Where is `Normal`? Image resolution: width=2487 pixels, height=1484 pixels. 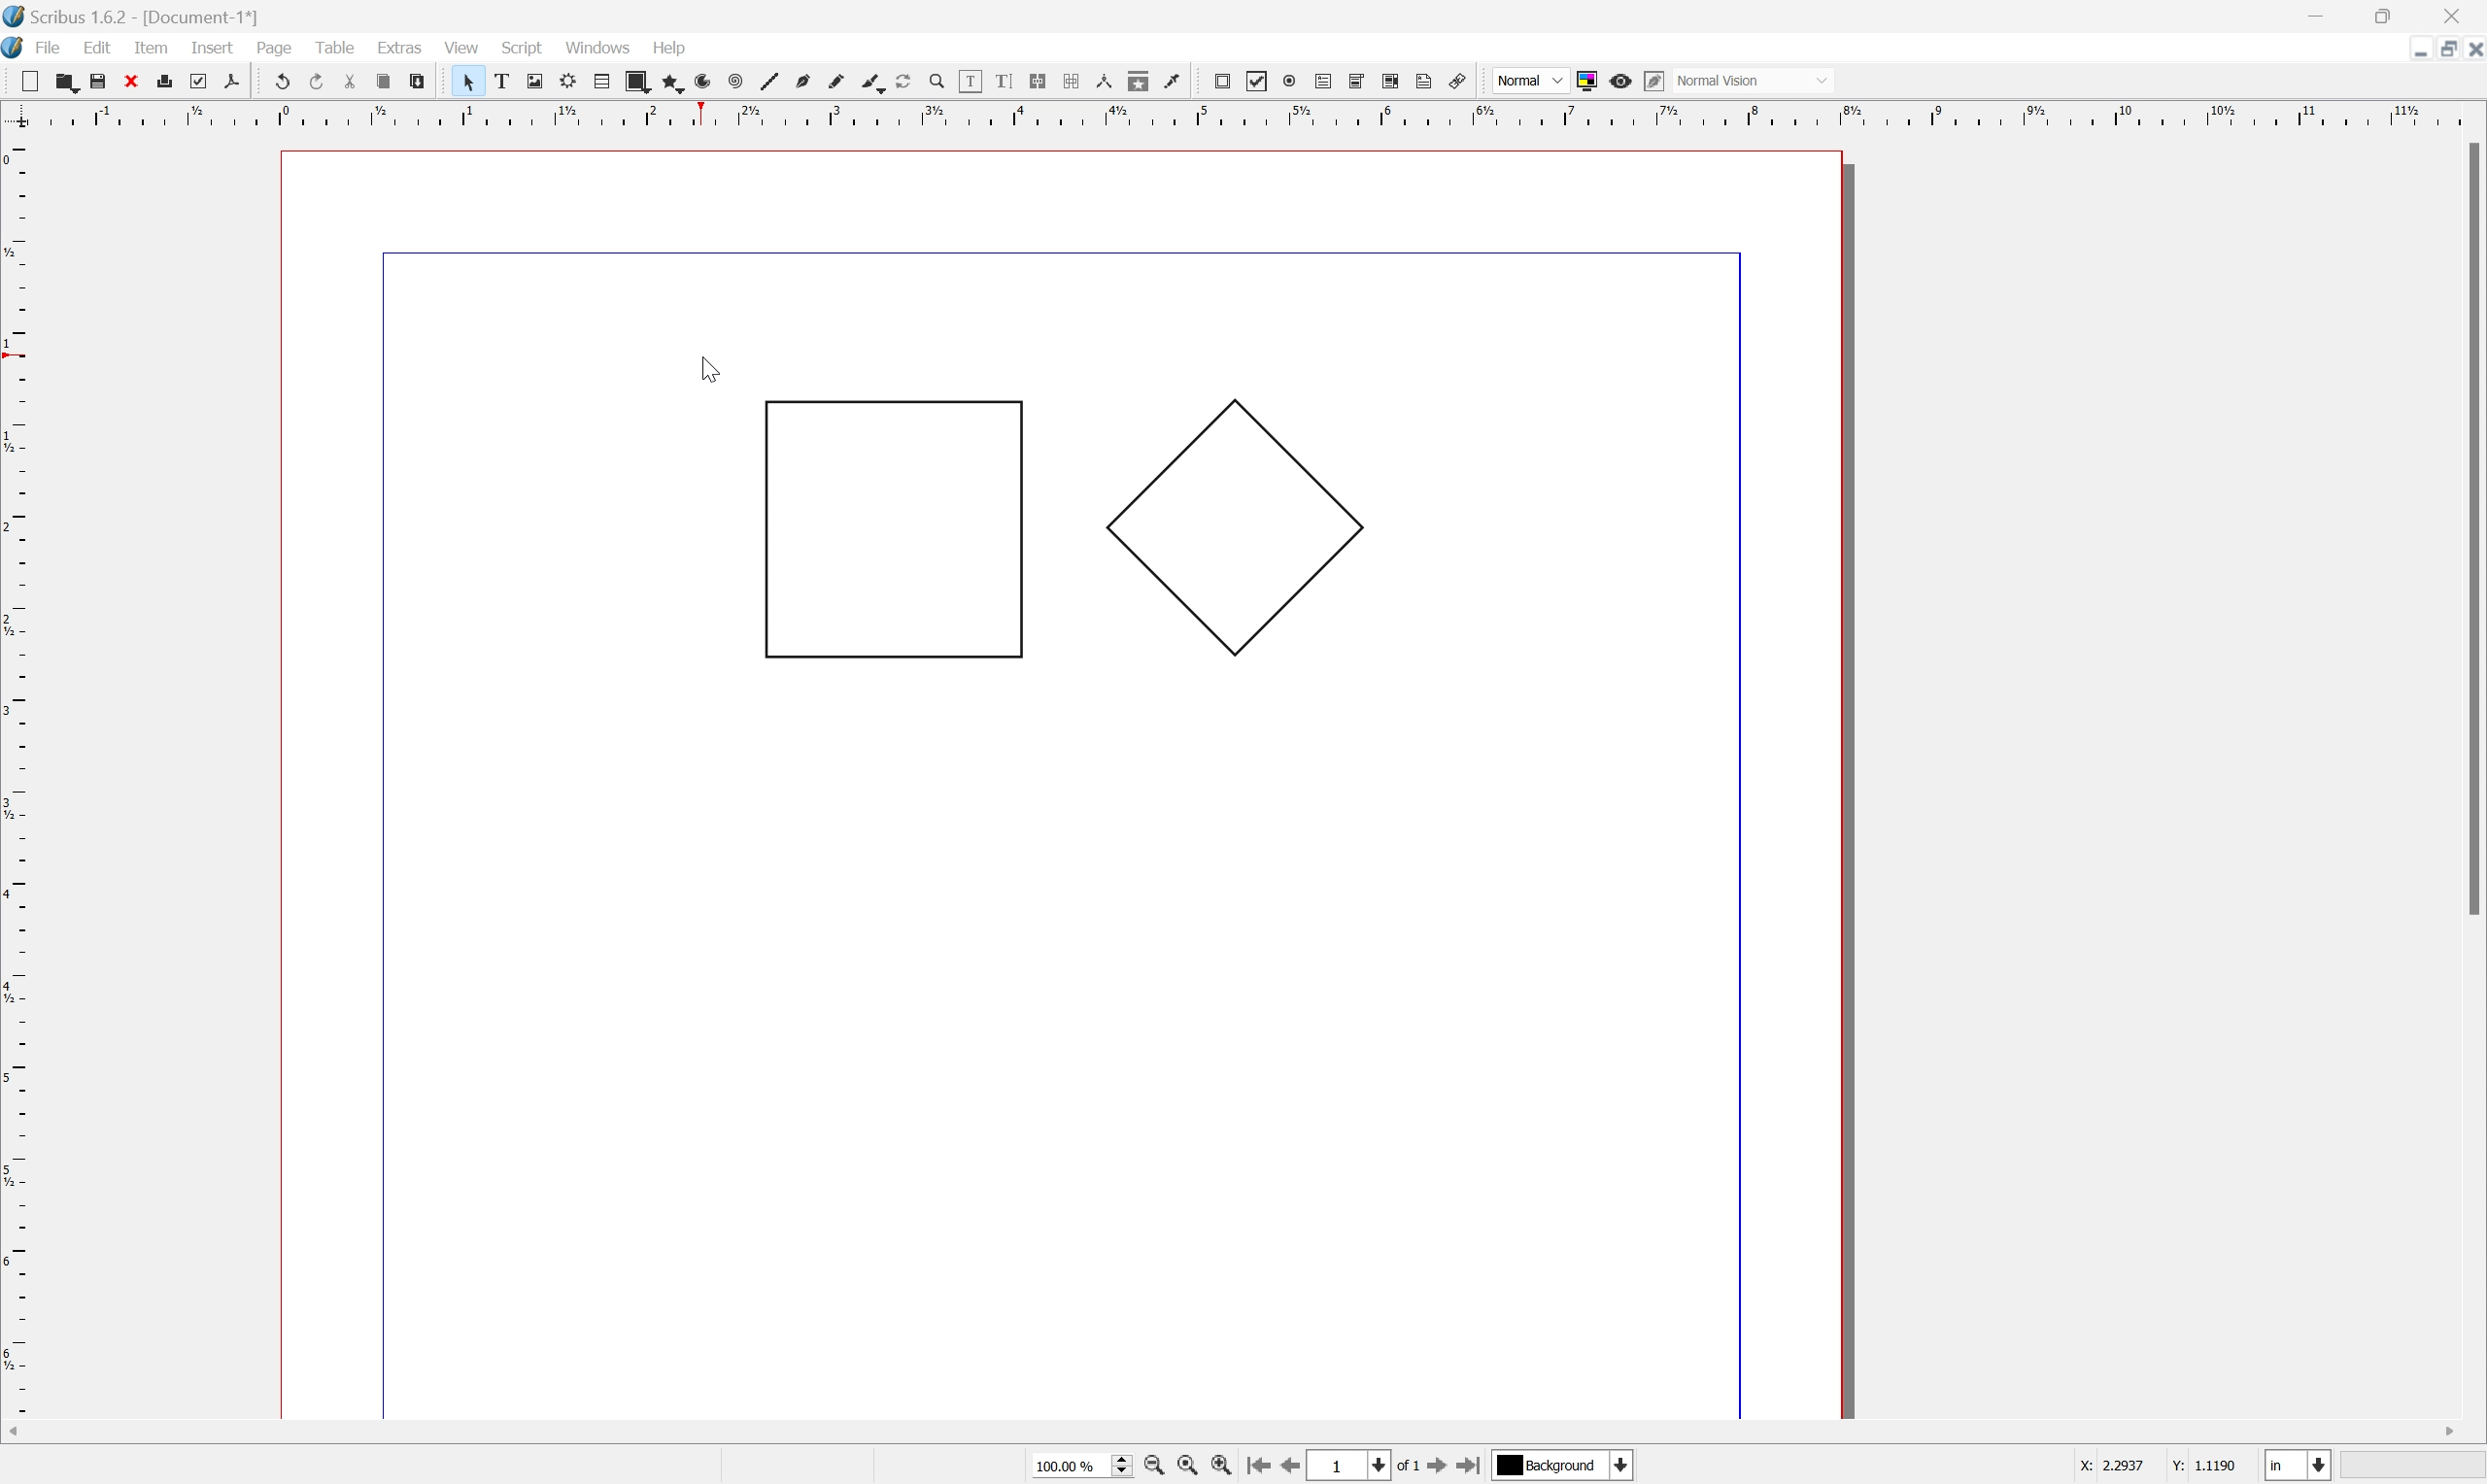
Normal is located at coordinates (1530, 80).